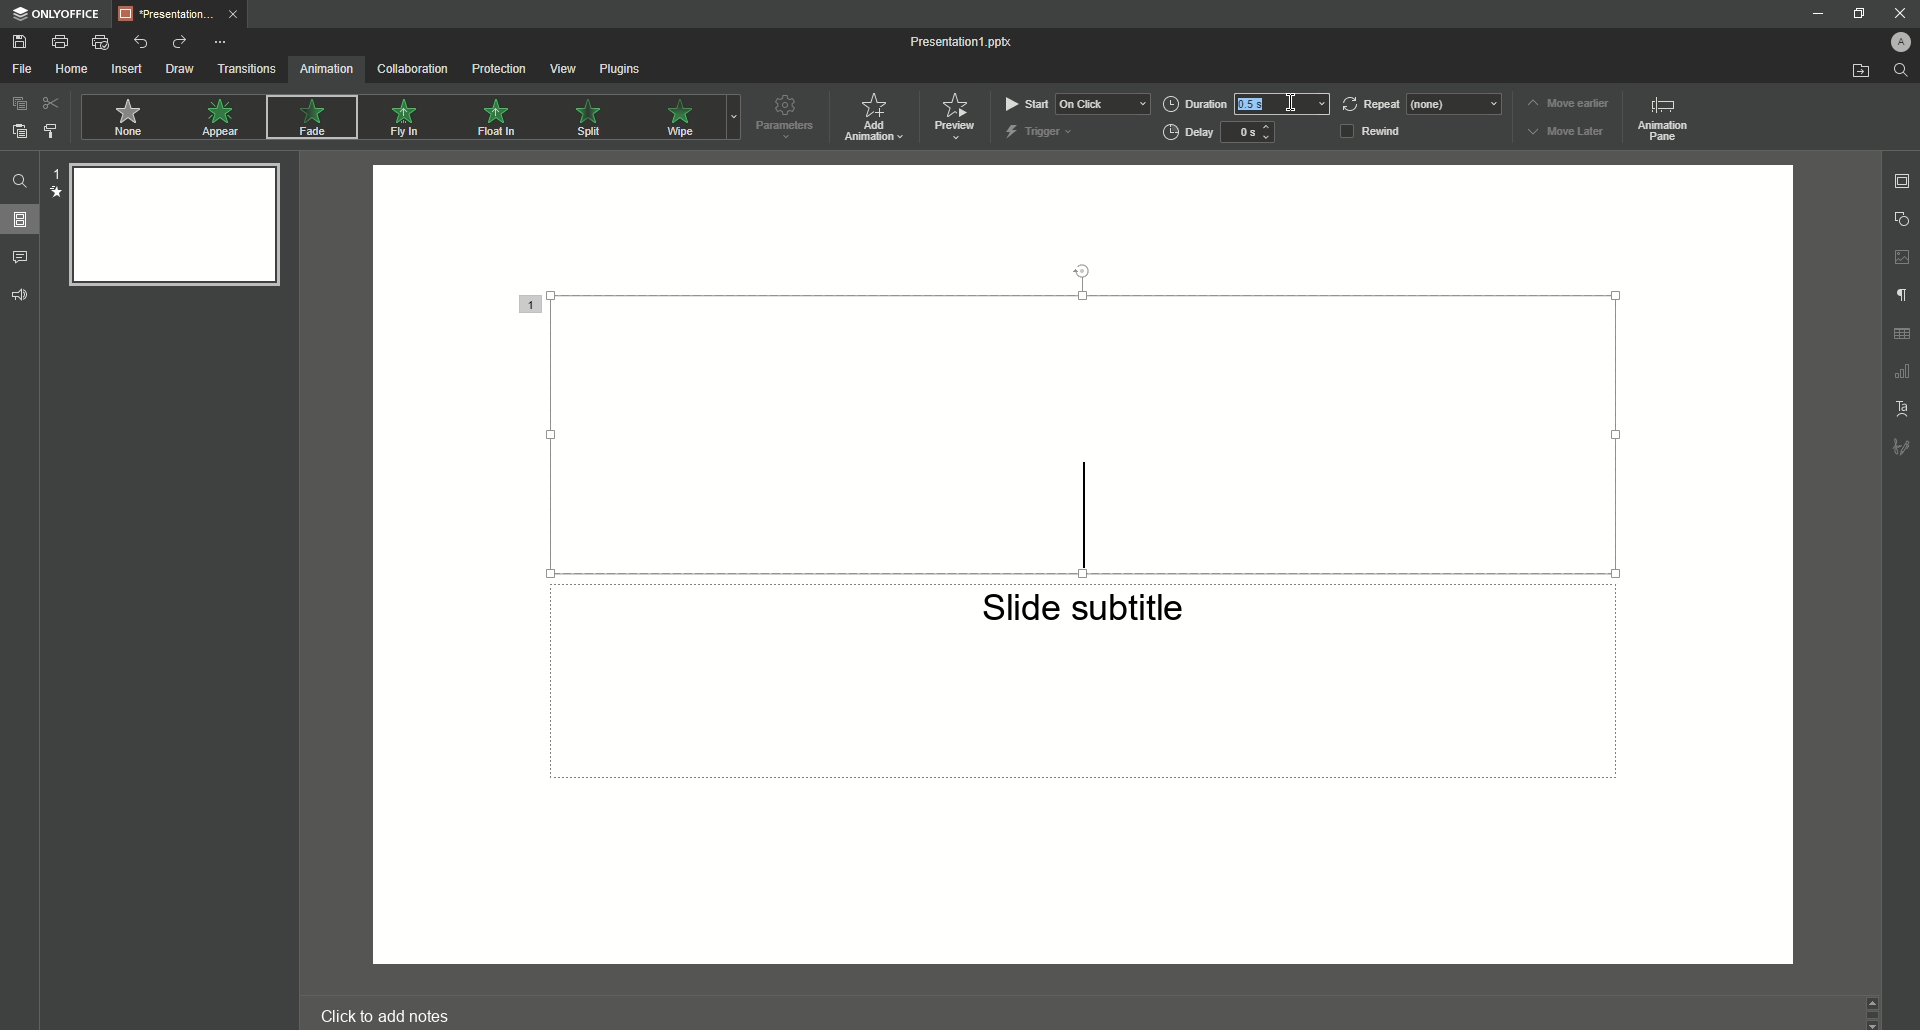 Image resolution: width=1920 pixels, height=1030 pixels. What do you see at coordinates (21, 219) in the screenshot?
I see `Slides` at bounding box center [21, 219].